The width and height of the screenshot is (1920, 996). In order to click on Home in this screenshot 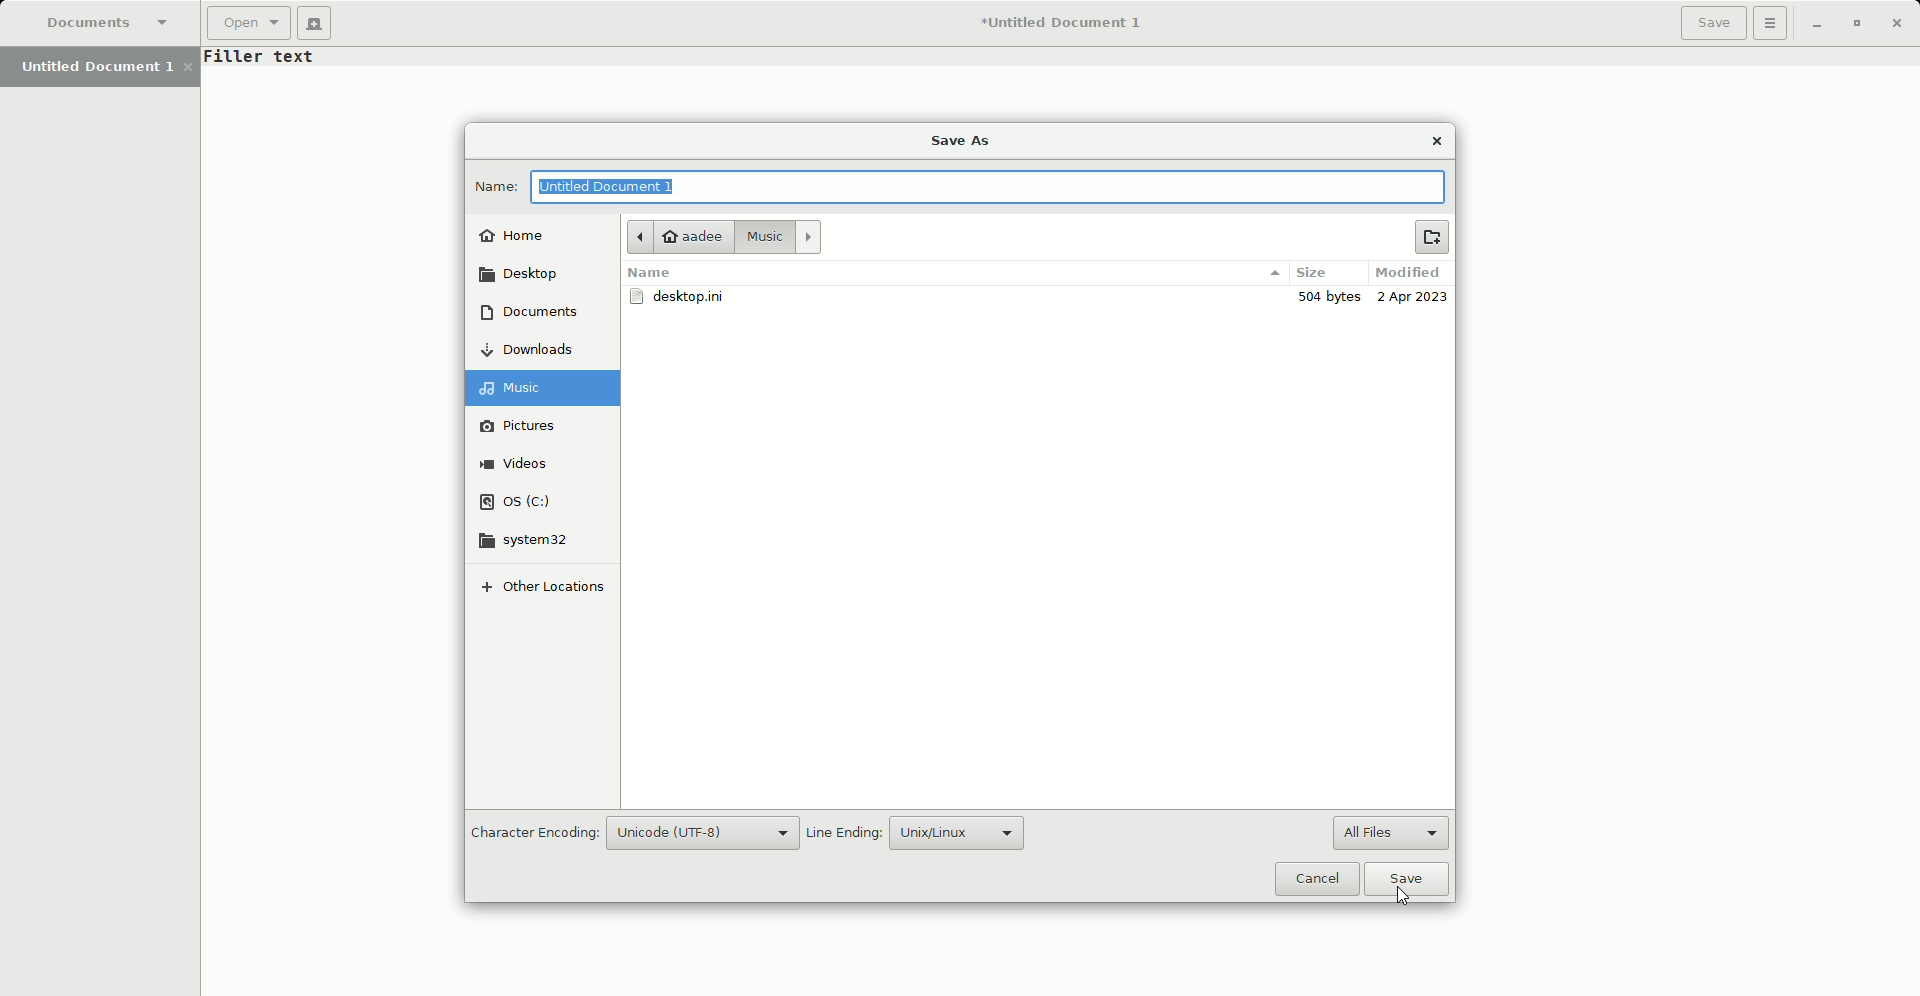, I will do `click(519, 236)`.